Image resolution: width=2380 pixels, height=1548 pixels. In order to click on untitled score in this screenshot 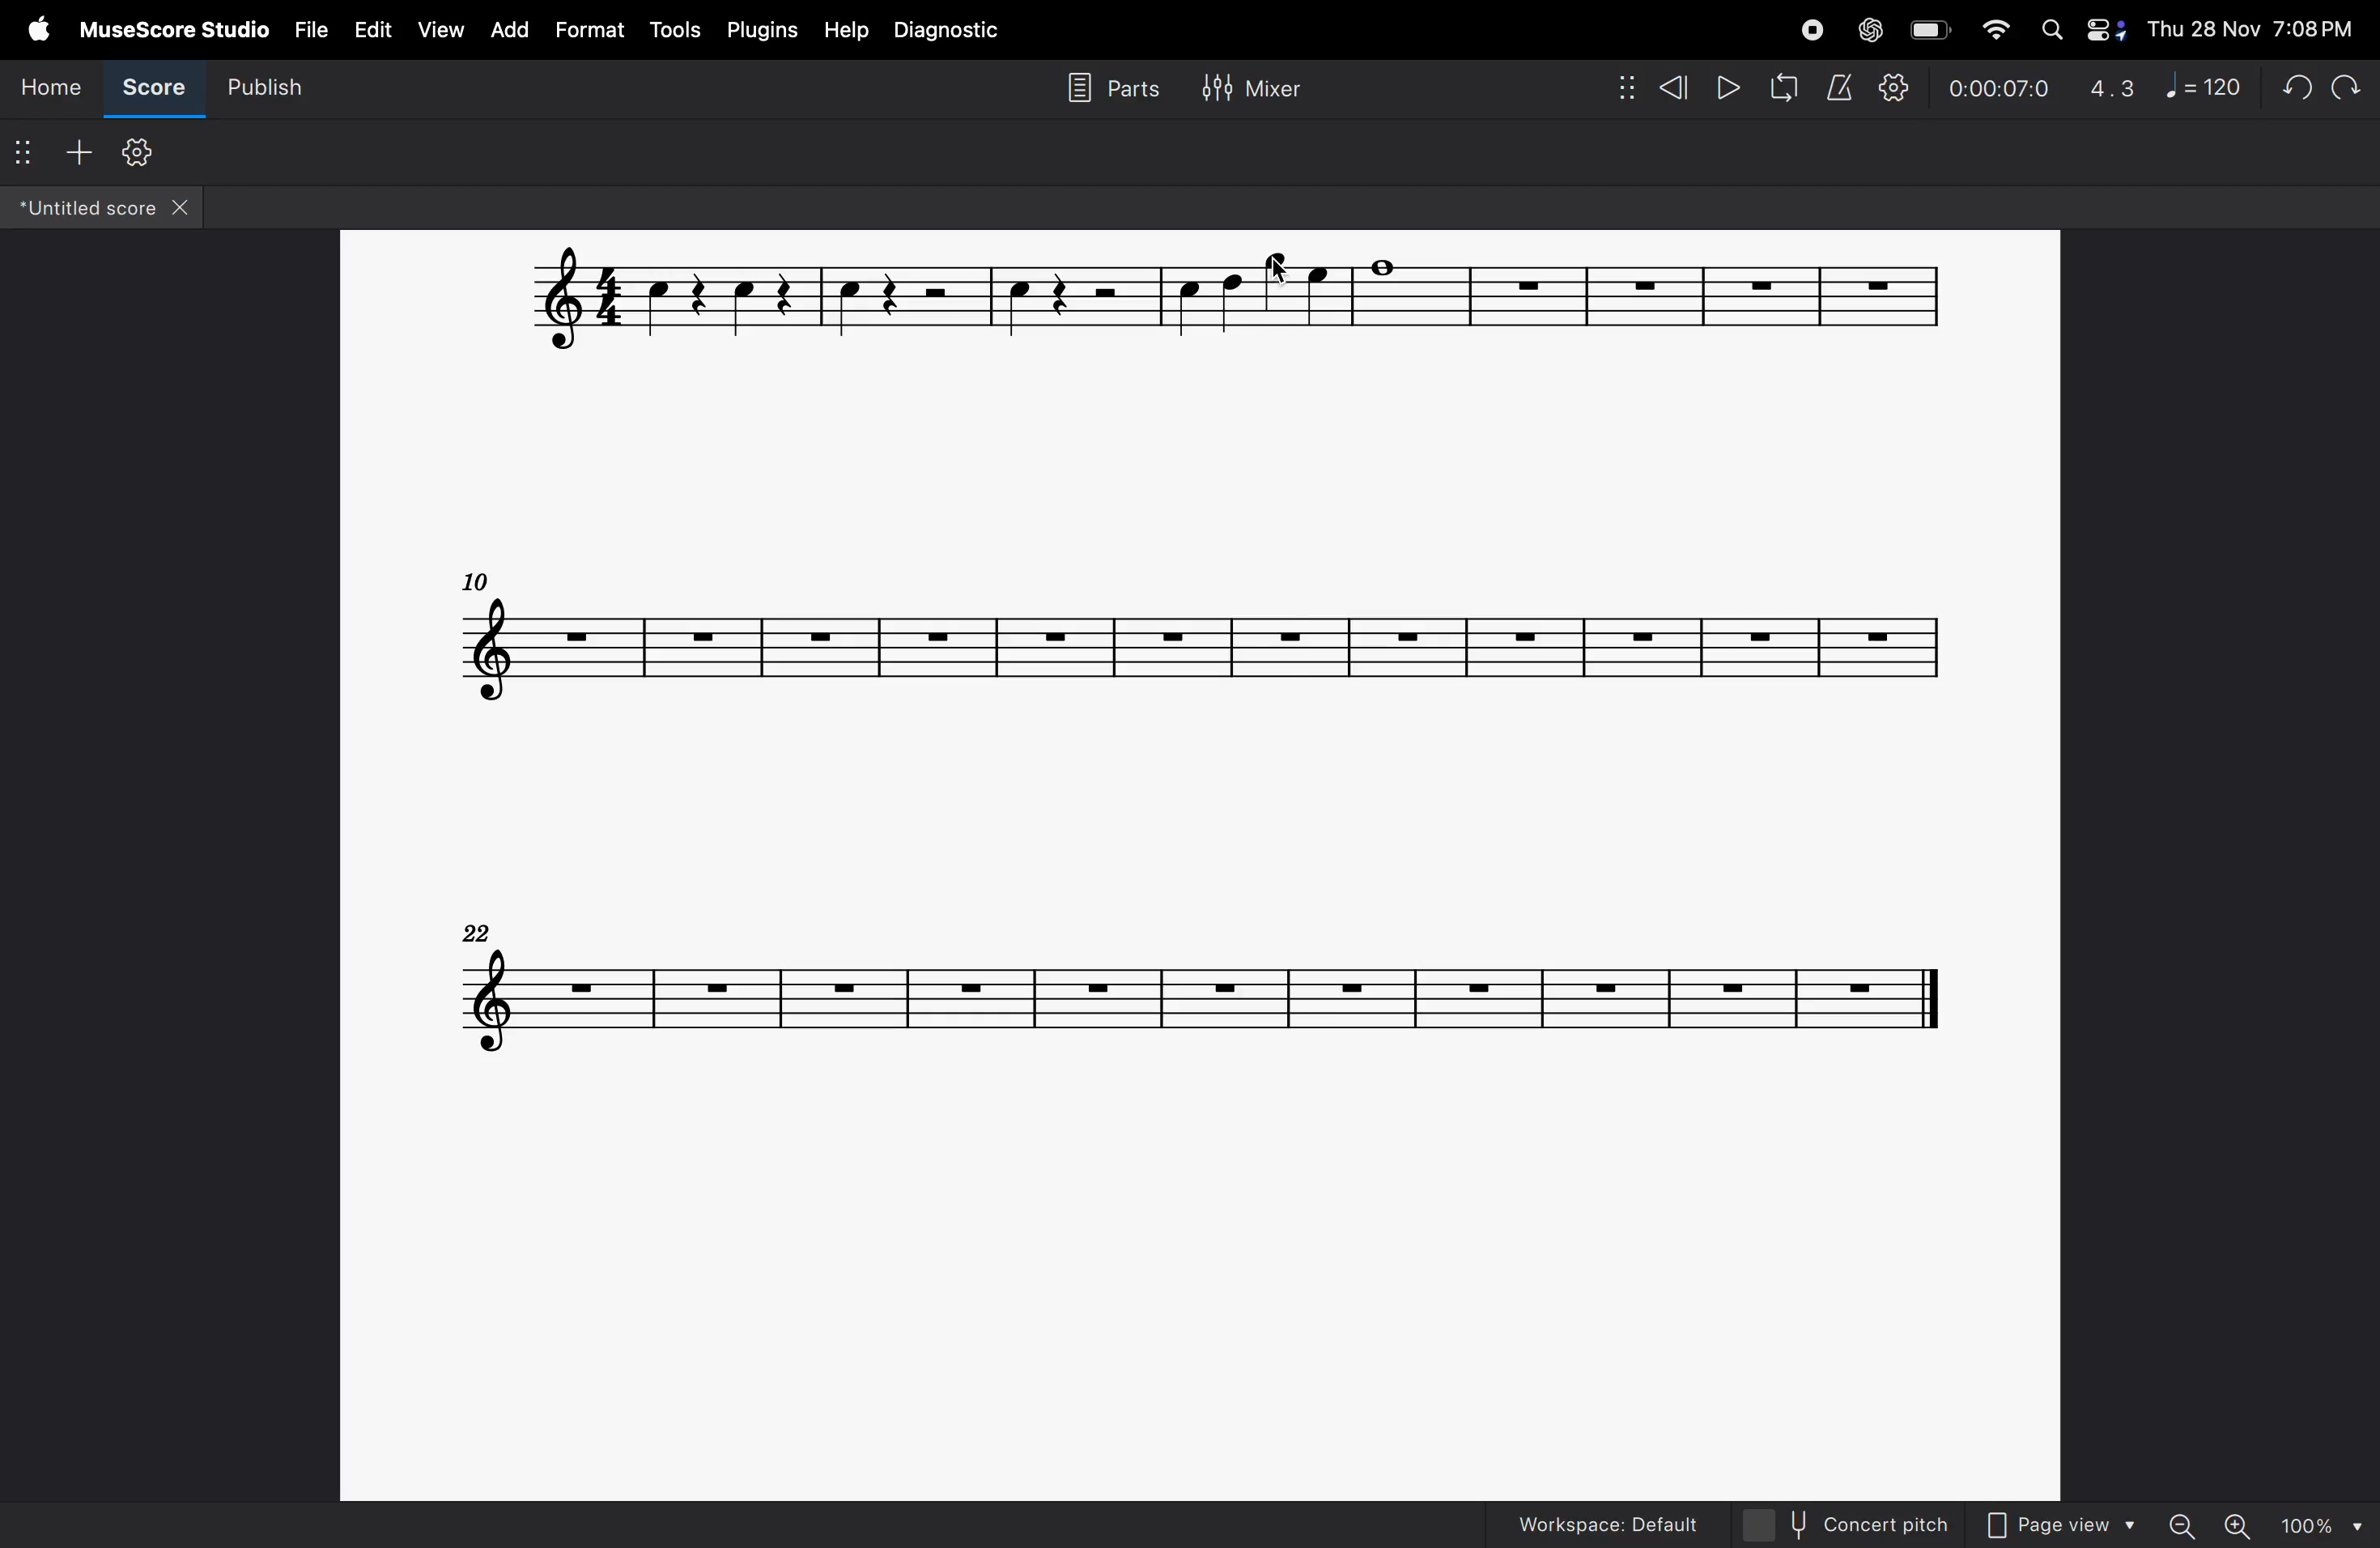, I will do `click(108, 208)`.